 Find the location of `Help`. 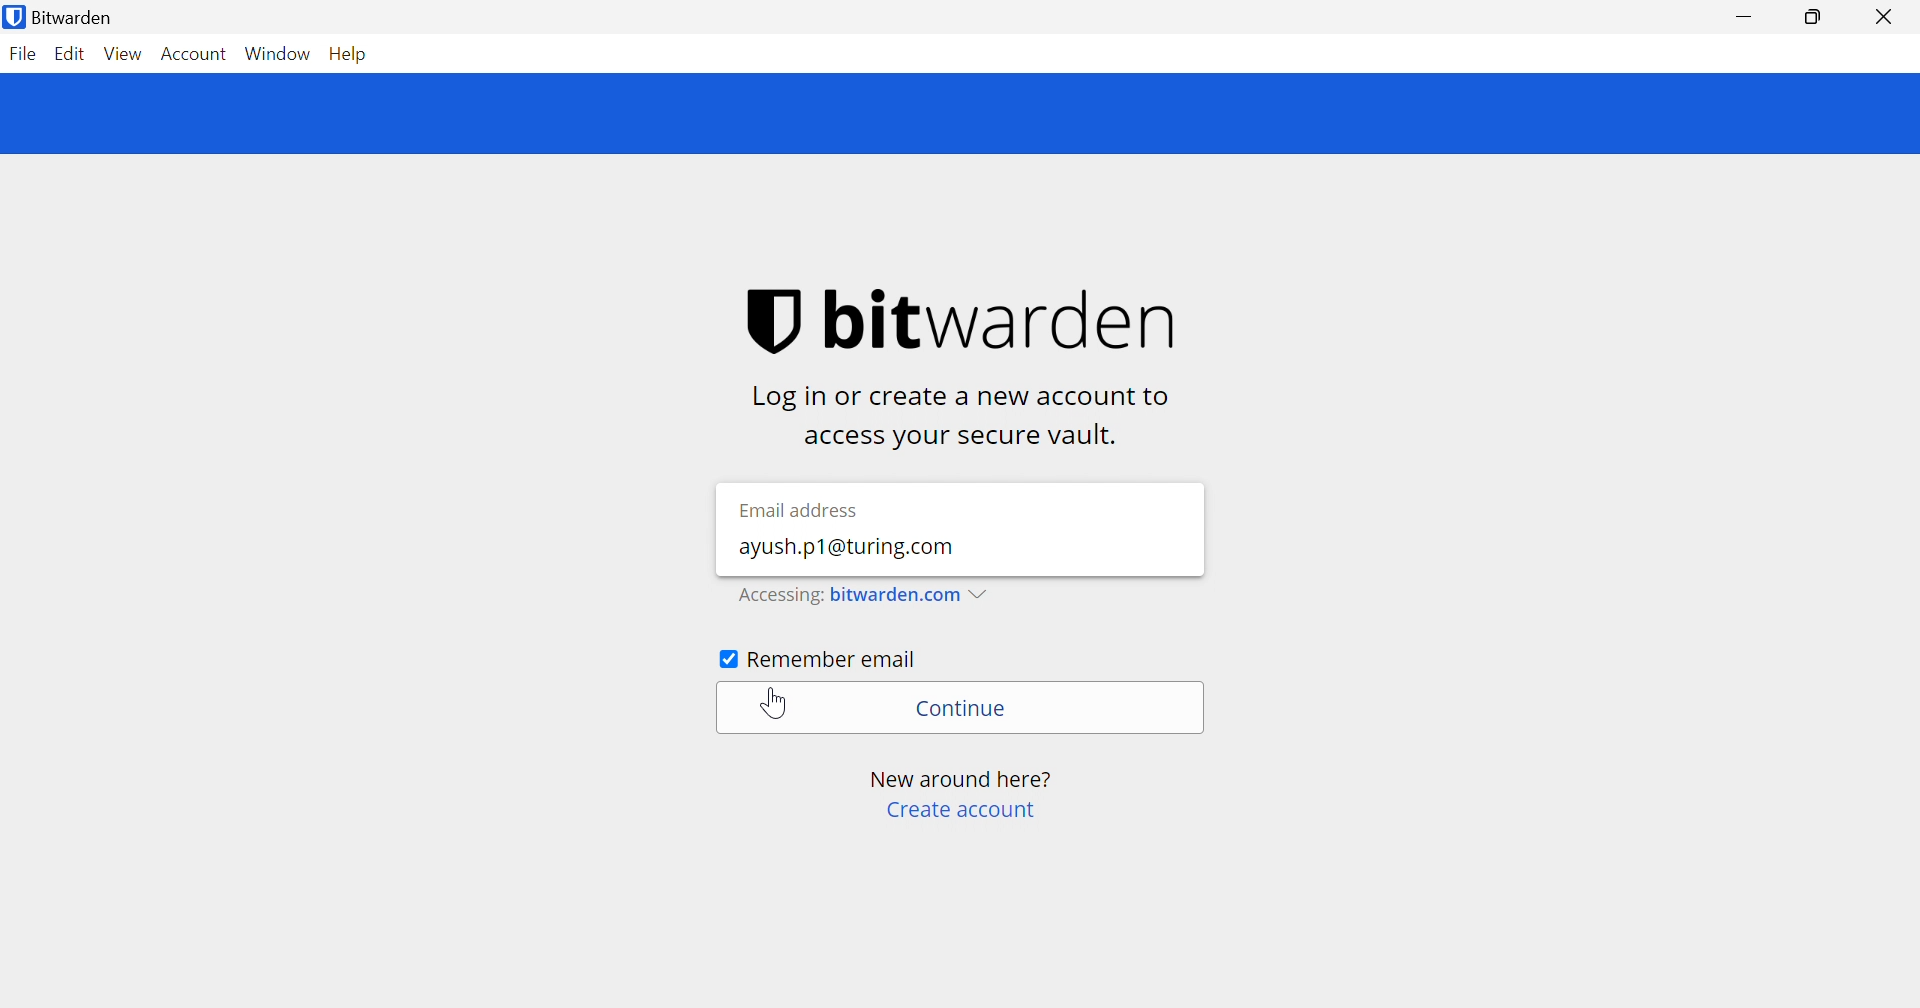

Help is located at coordinates (350, 53).